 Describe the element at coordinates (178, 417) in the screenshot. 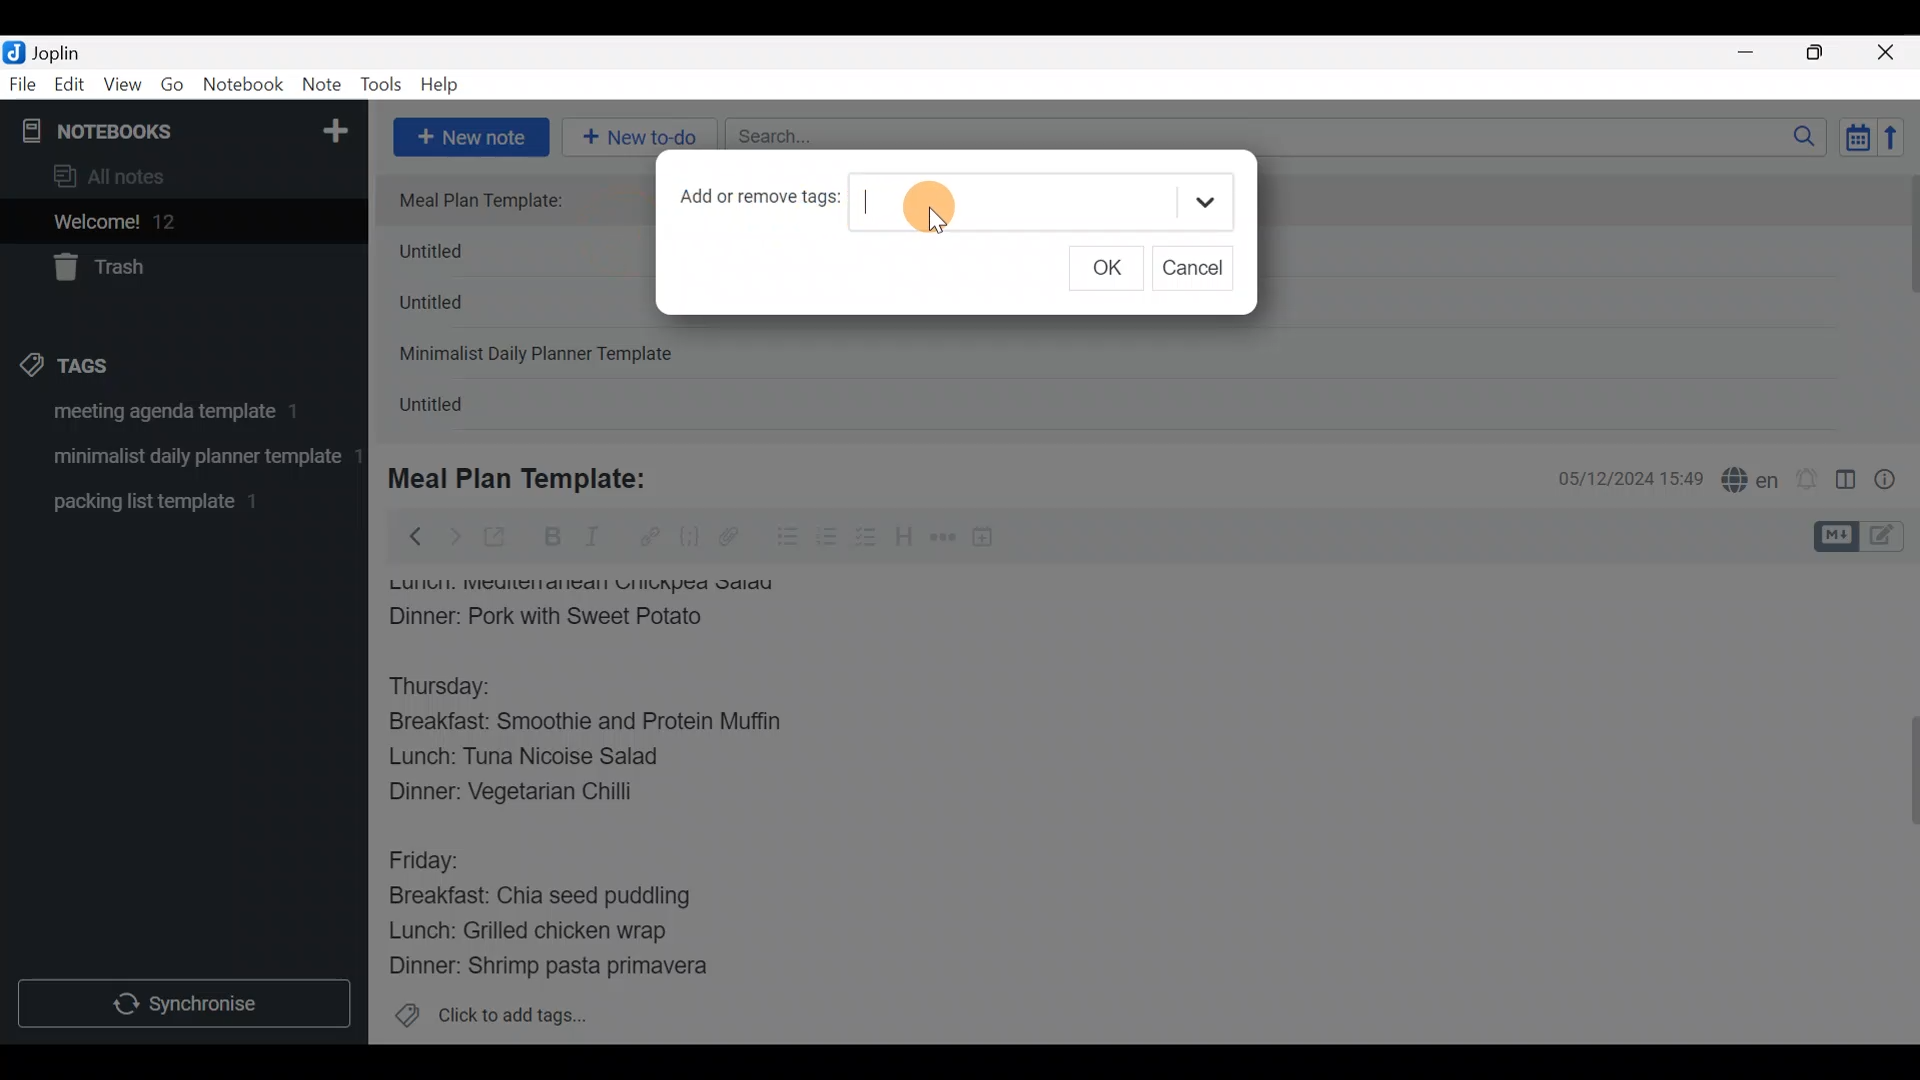

I see `Tag 1` at that location.